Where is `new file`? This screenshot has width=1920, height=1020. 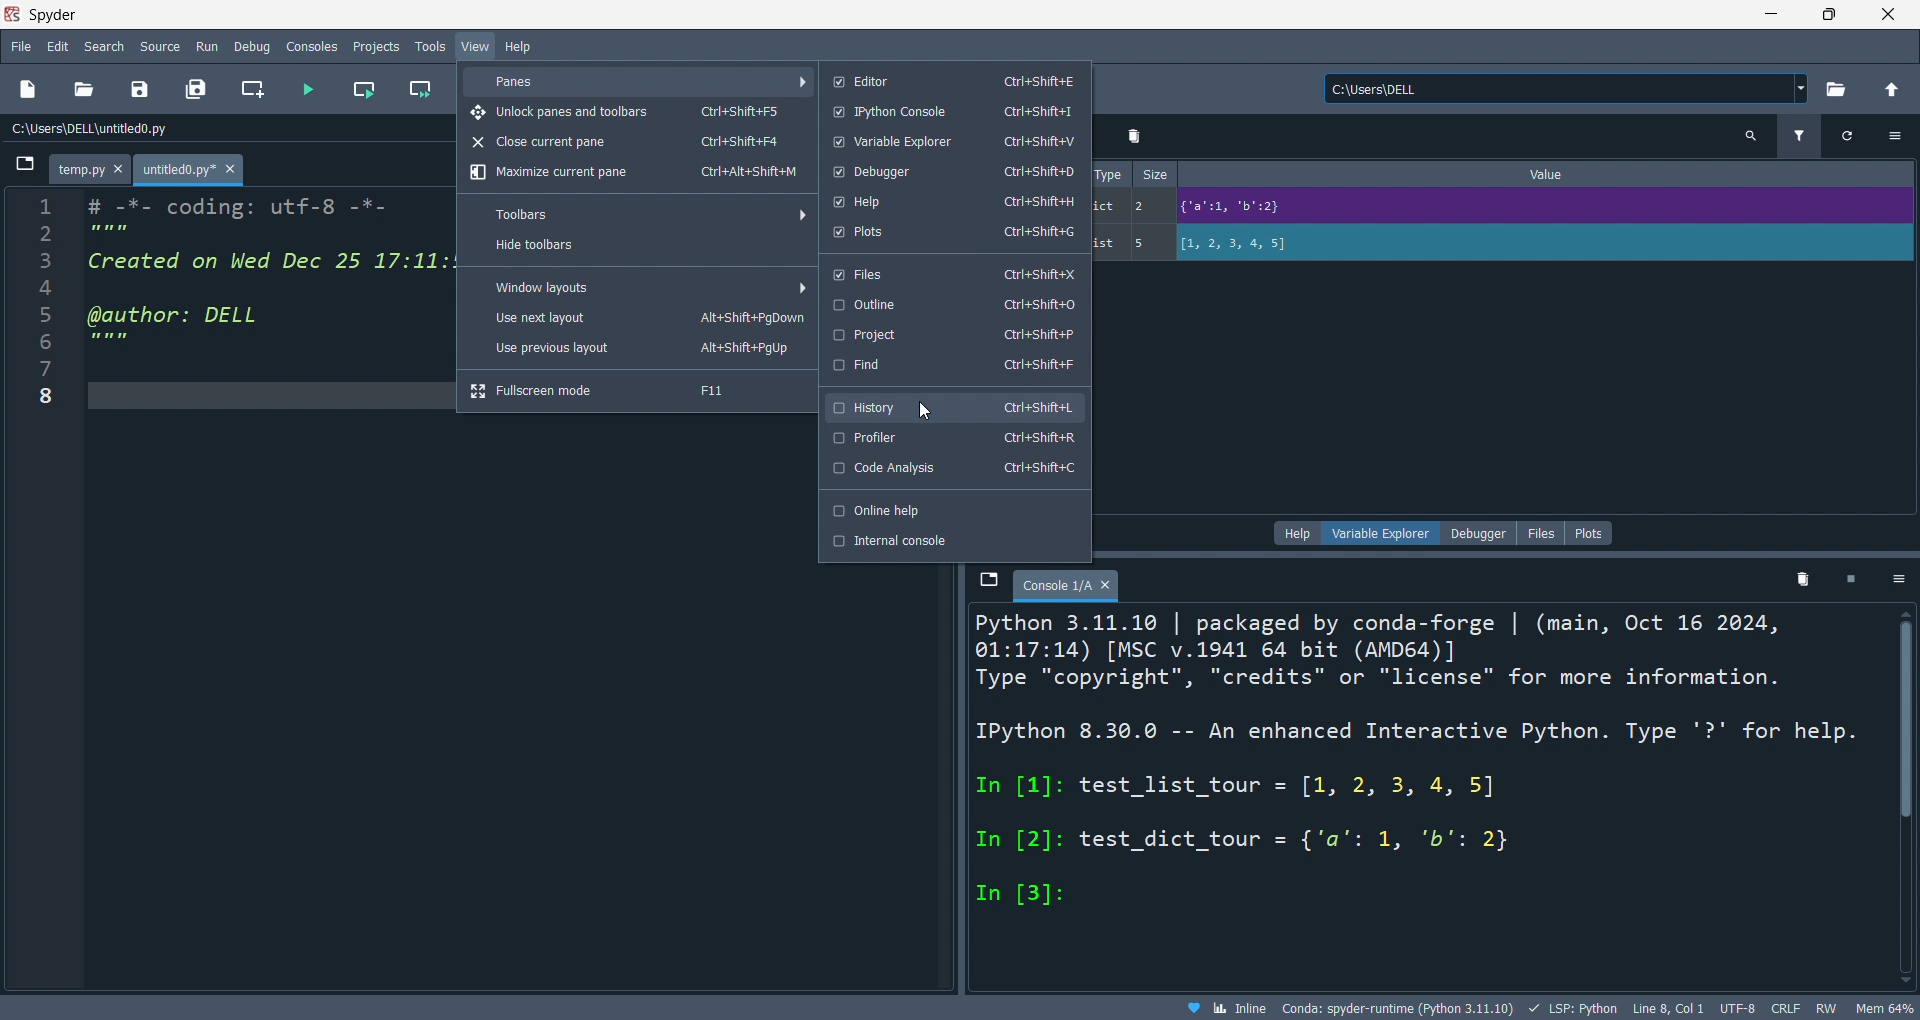
new file is located at coordinates (30, 90).